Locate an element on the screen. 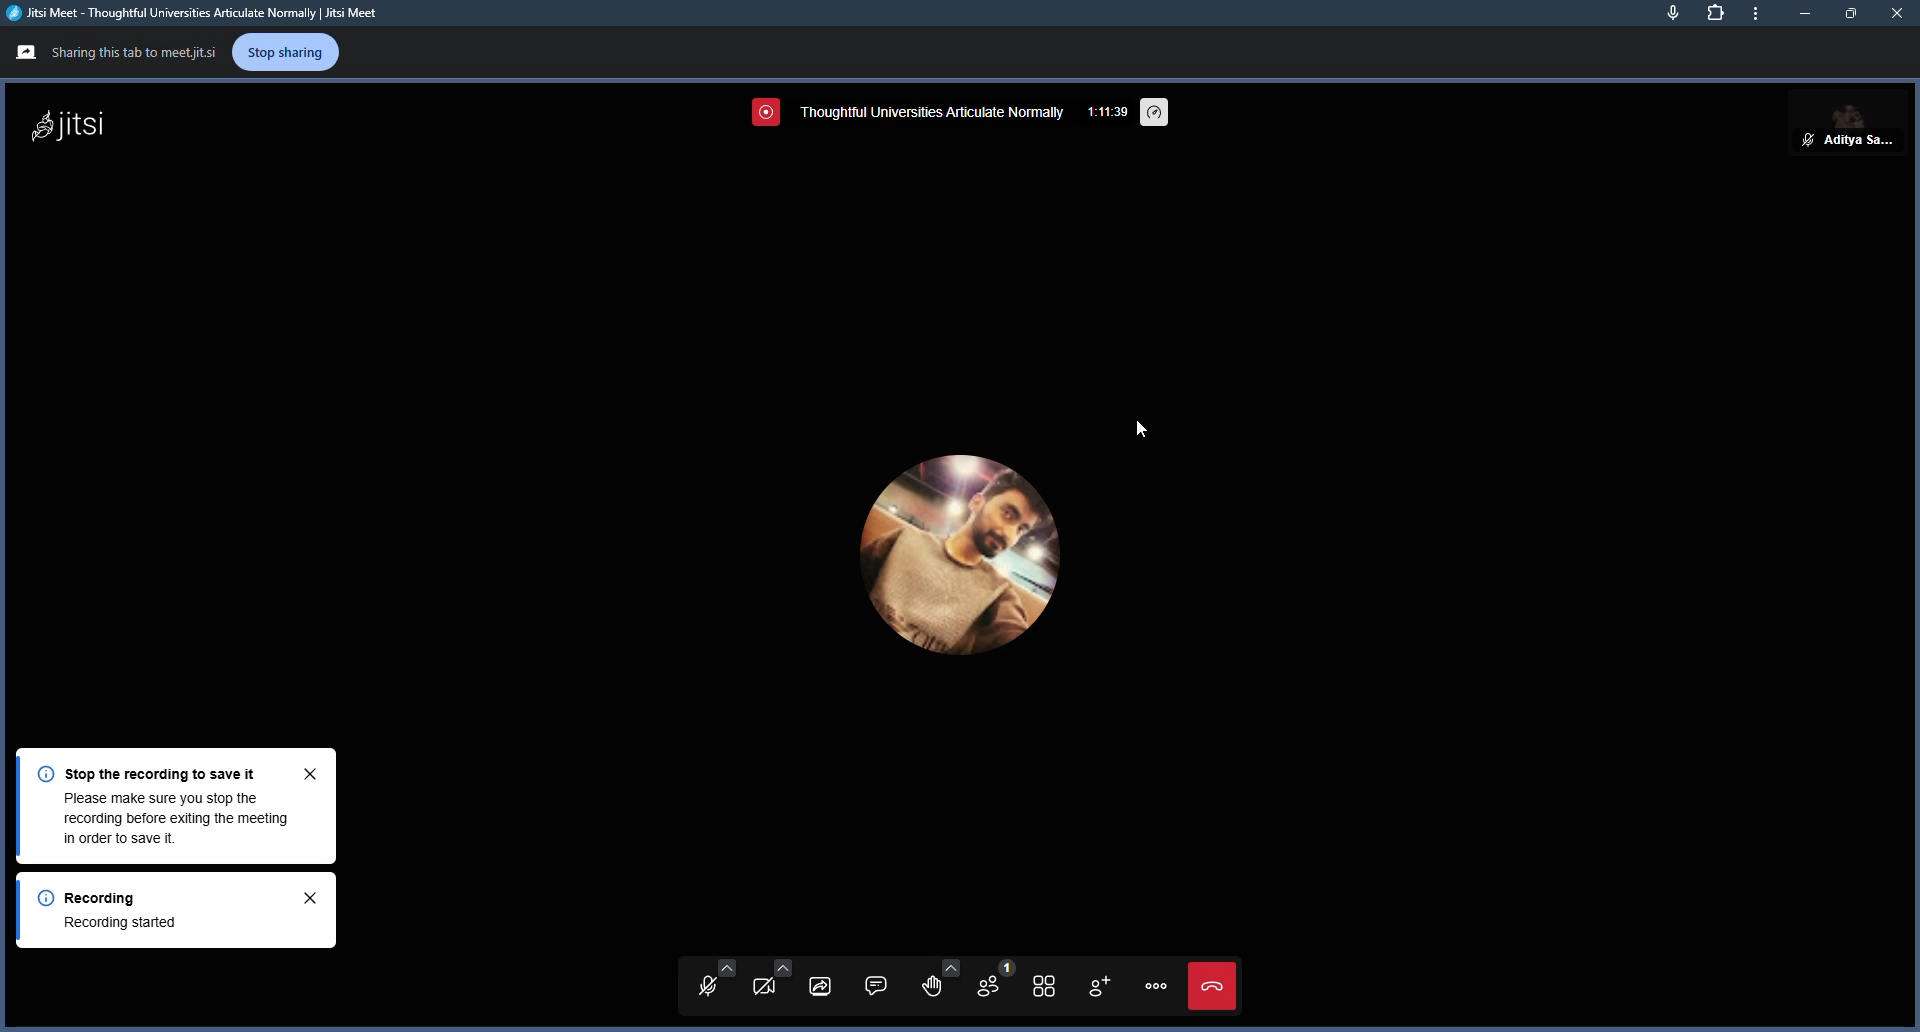 The image size is (1920, 1032). raise hand is located at coordinates (936, 982).